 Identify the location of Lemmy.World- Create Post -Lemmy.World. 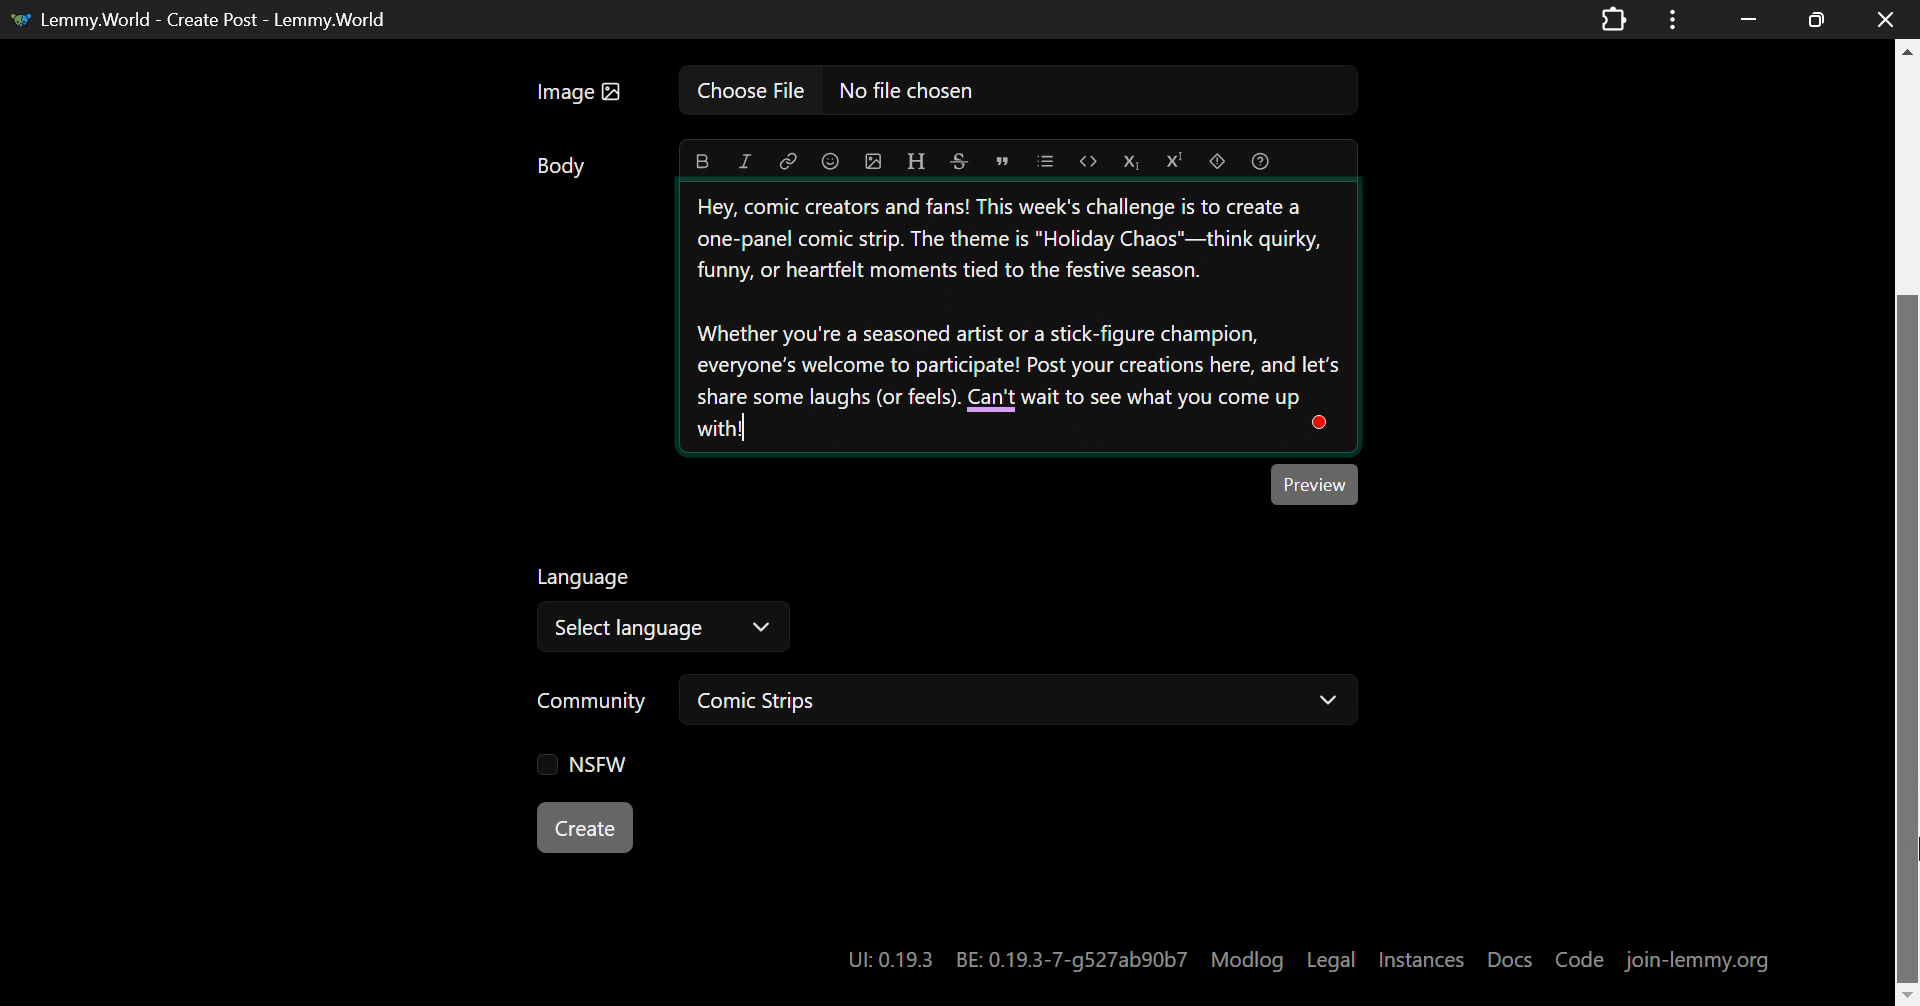
(206, 17).